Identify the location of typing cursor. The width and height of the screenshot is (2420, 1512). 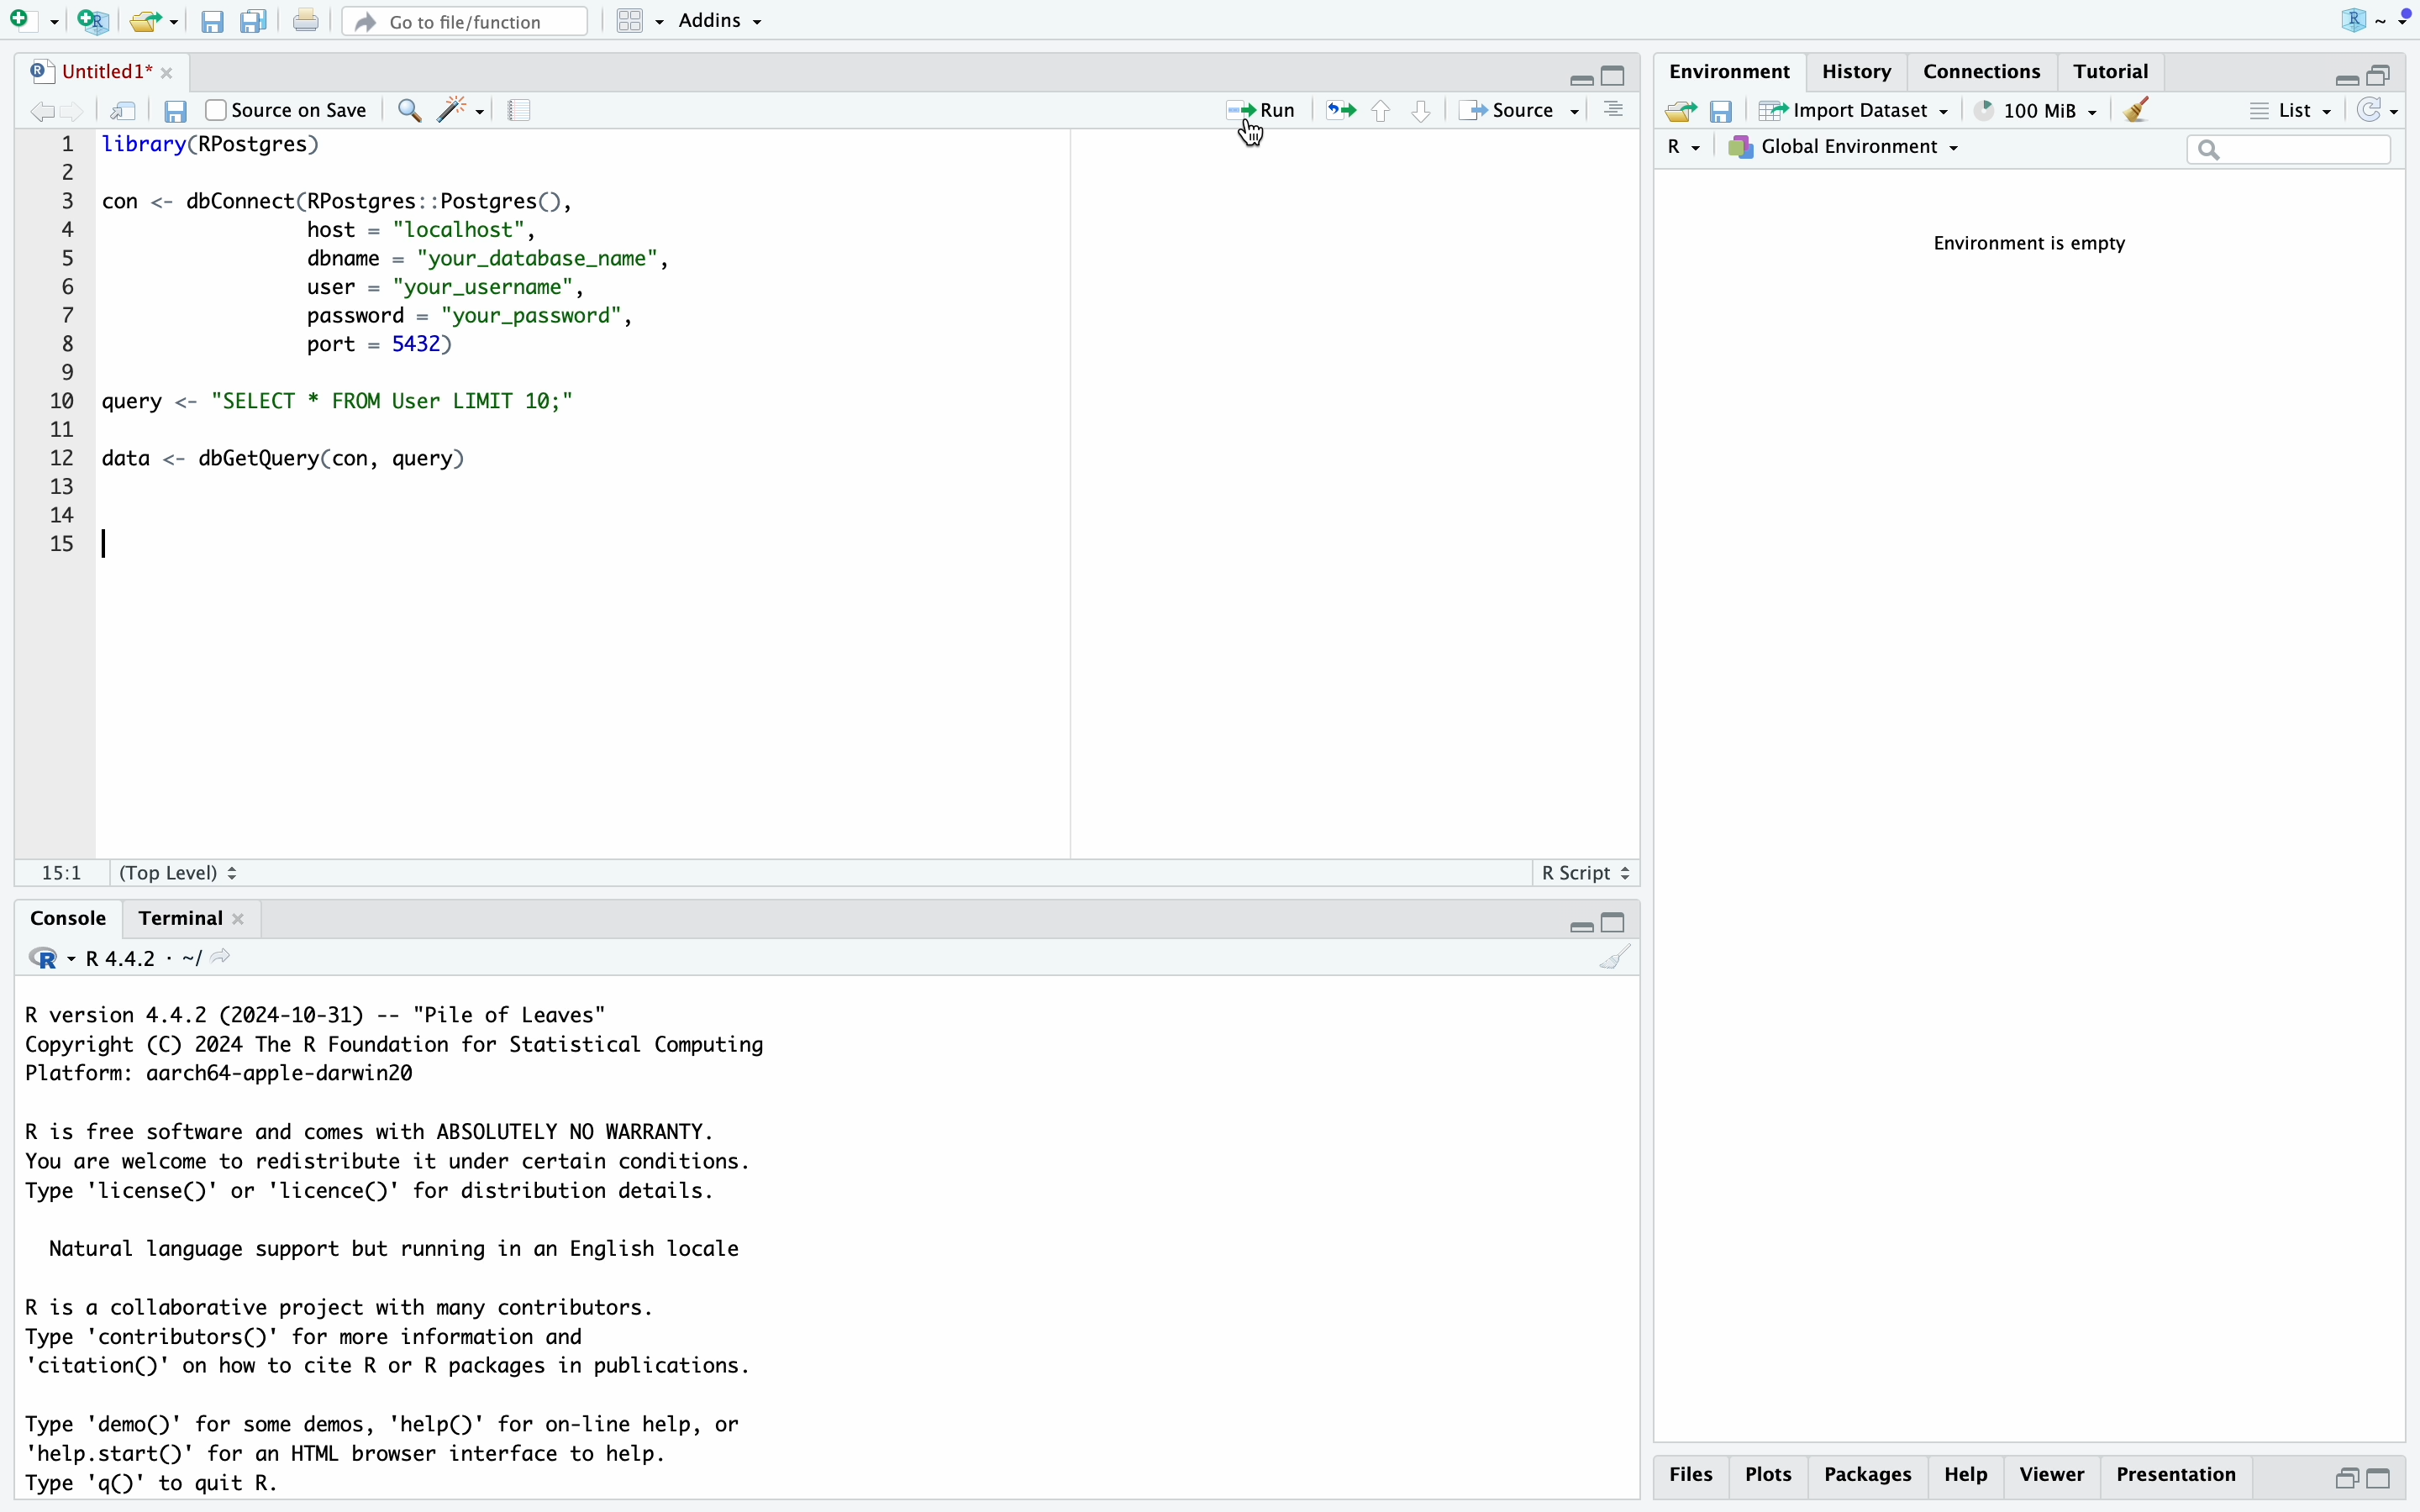
(115, 550).